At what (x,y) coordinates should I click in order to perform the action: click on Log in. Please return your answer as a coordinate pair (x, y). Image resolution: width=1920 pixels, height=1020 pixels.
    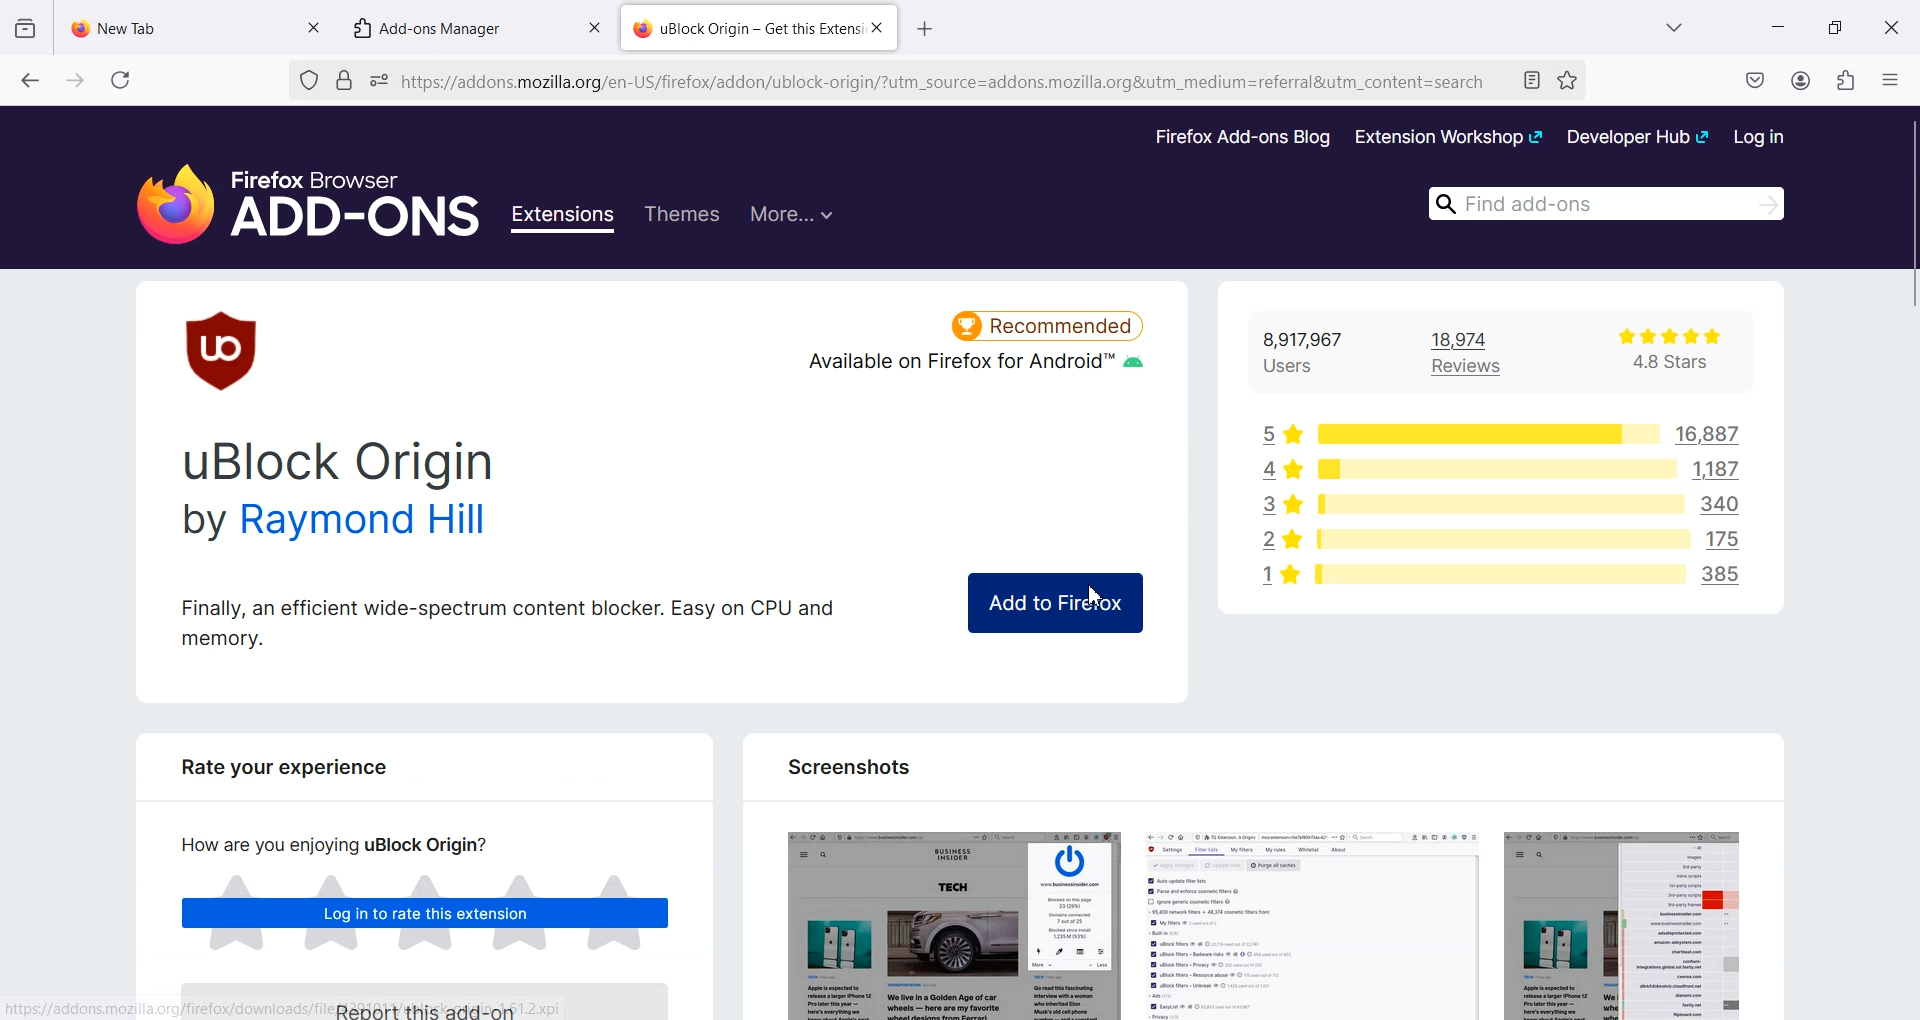
    Looking at the image, I should click on (1760, 136).